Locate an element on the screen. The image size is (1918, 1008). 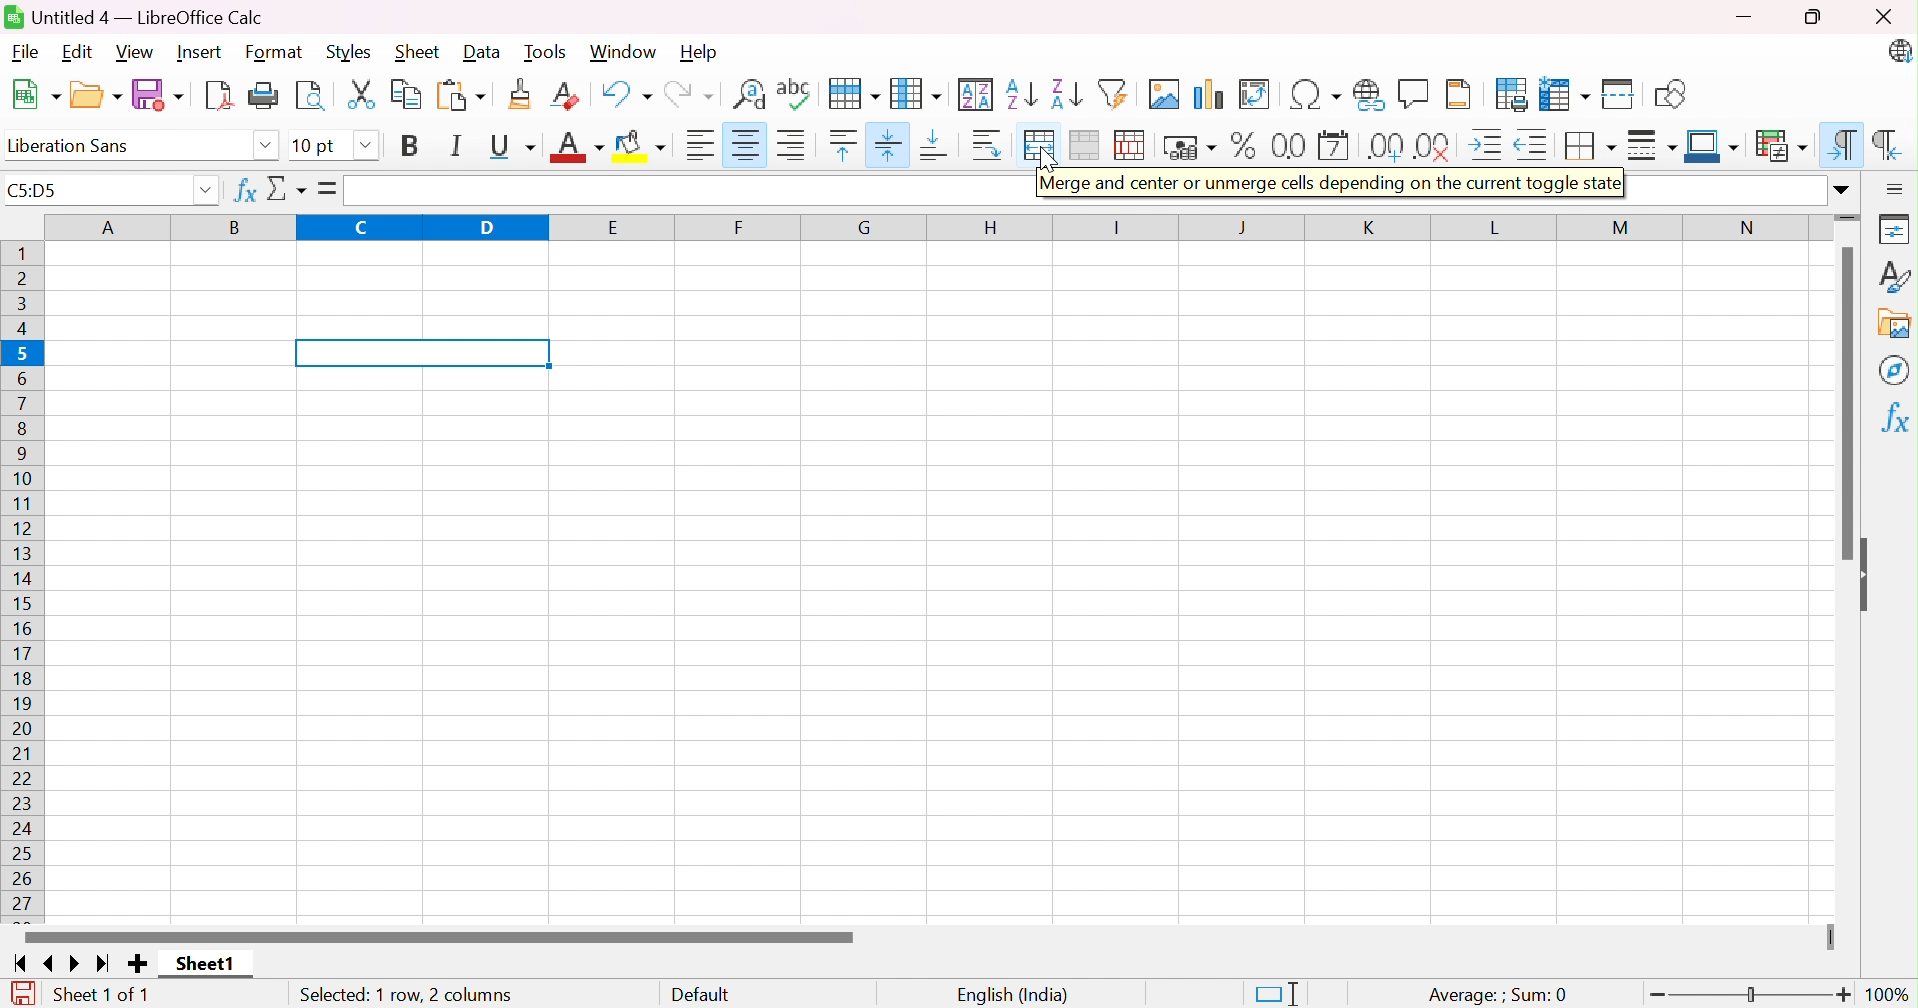
Border Style is located at coordinates (1653, 146).